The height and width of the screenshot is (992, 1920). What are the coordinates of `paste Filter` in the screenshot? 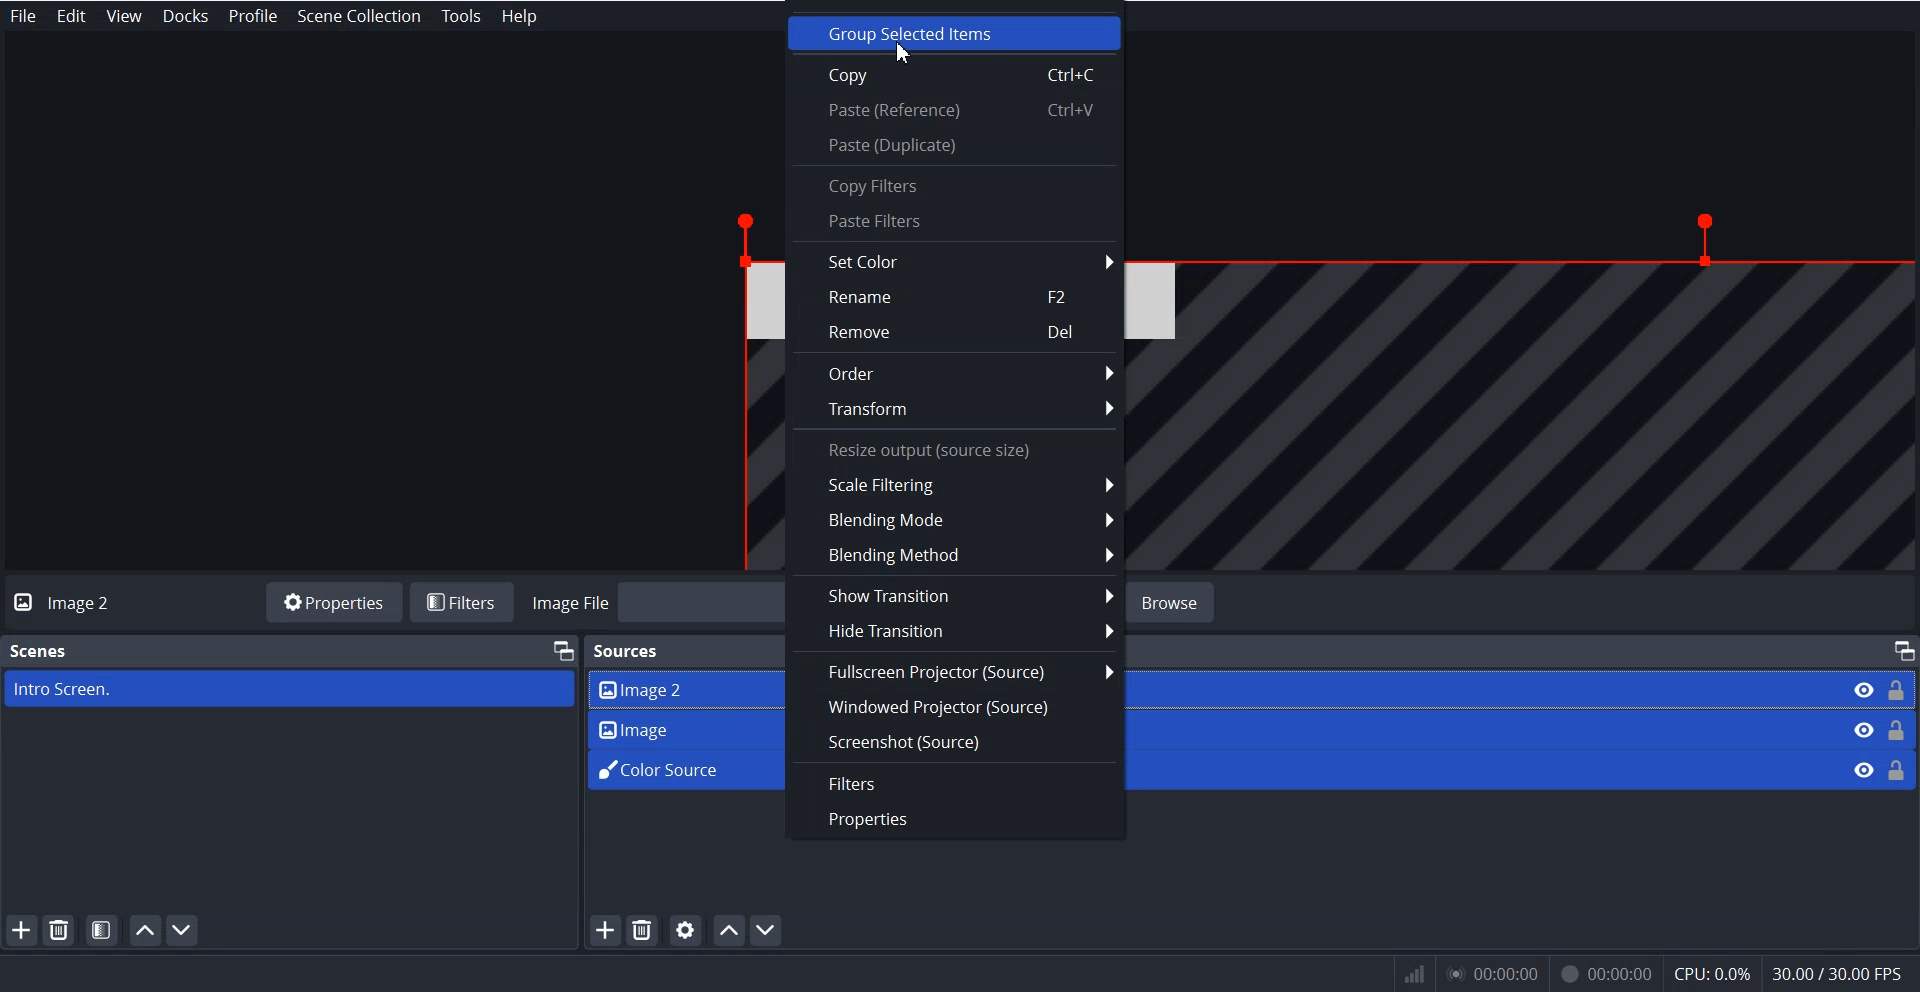 It's located at (954, 223).